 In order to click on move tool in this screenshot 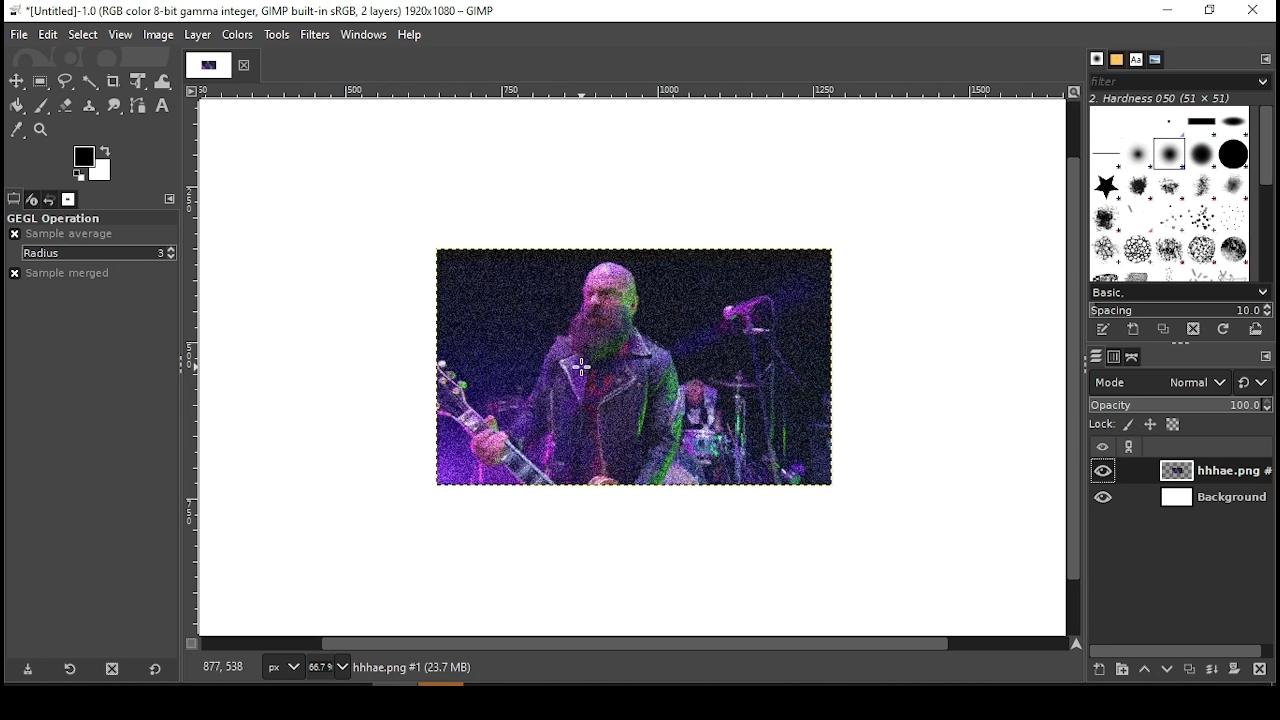, I will do `click(17, 81)`.